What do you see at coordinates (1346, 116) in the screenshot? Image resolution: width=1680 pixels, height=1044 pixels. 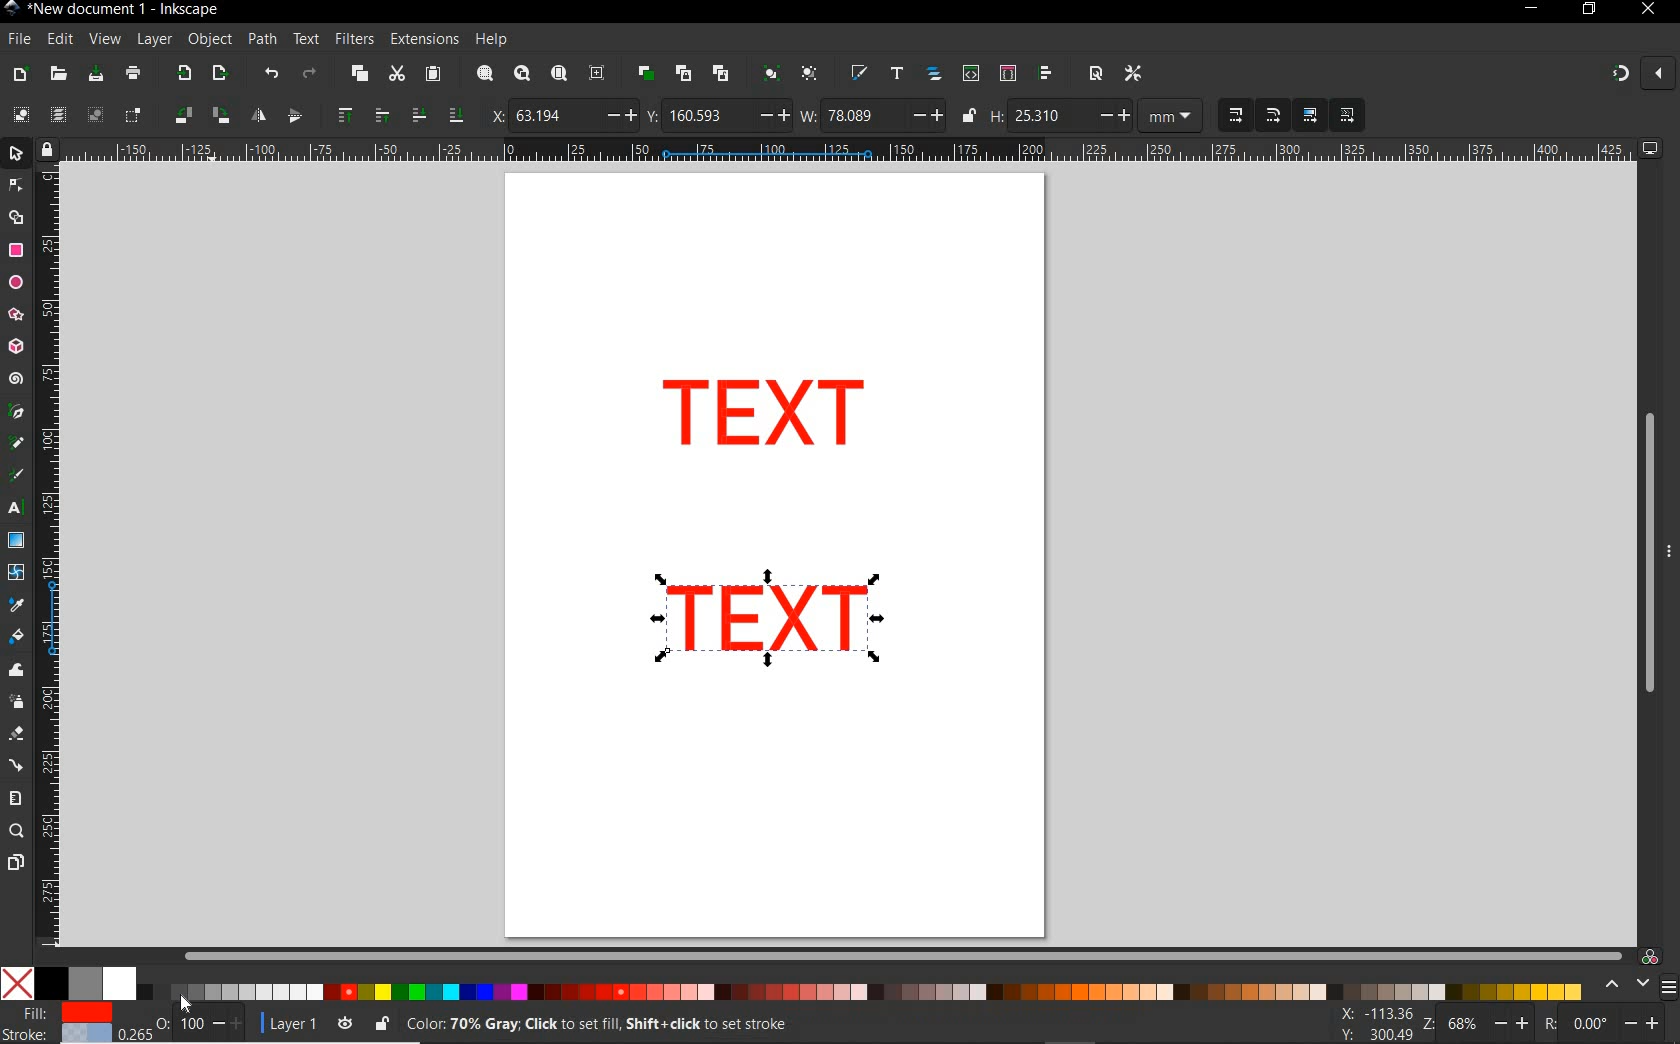 I see `MOVE PATTERNS` at bounding box center [1346, 116].